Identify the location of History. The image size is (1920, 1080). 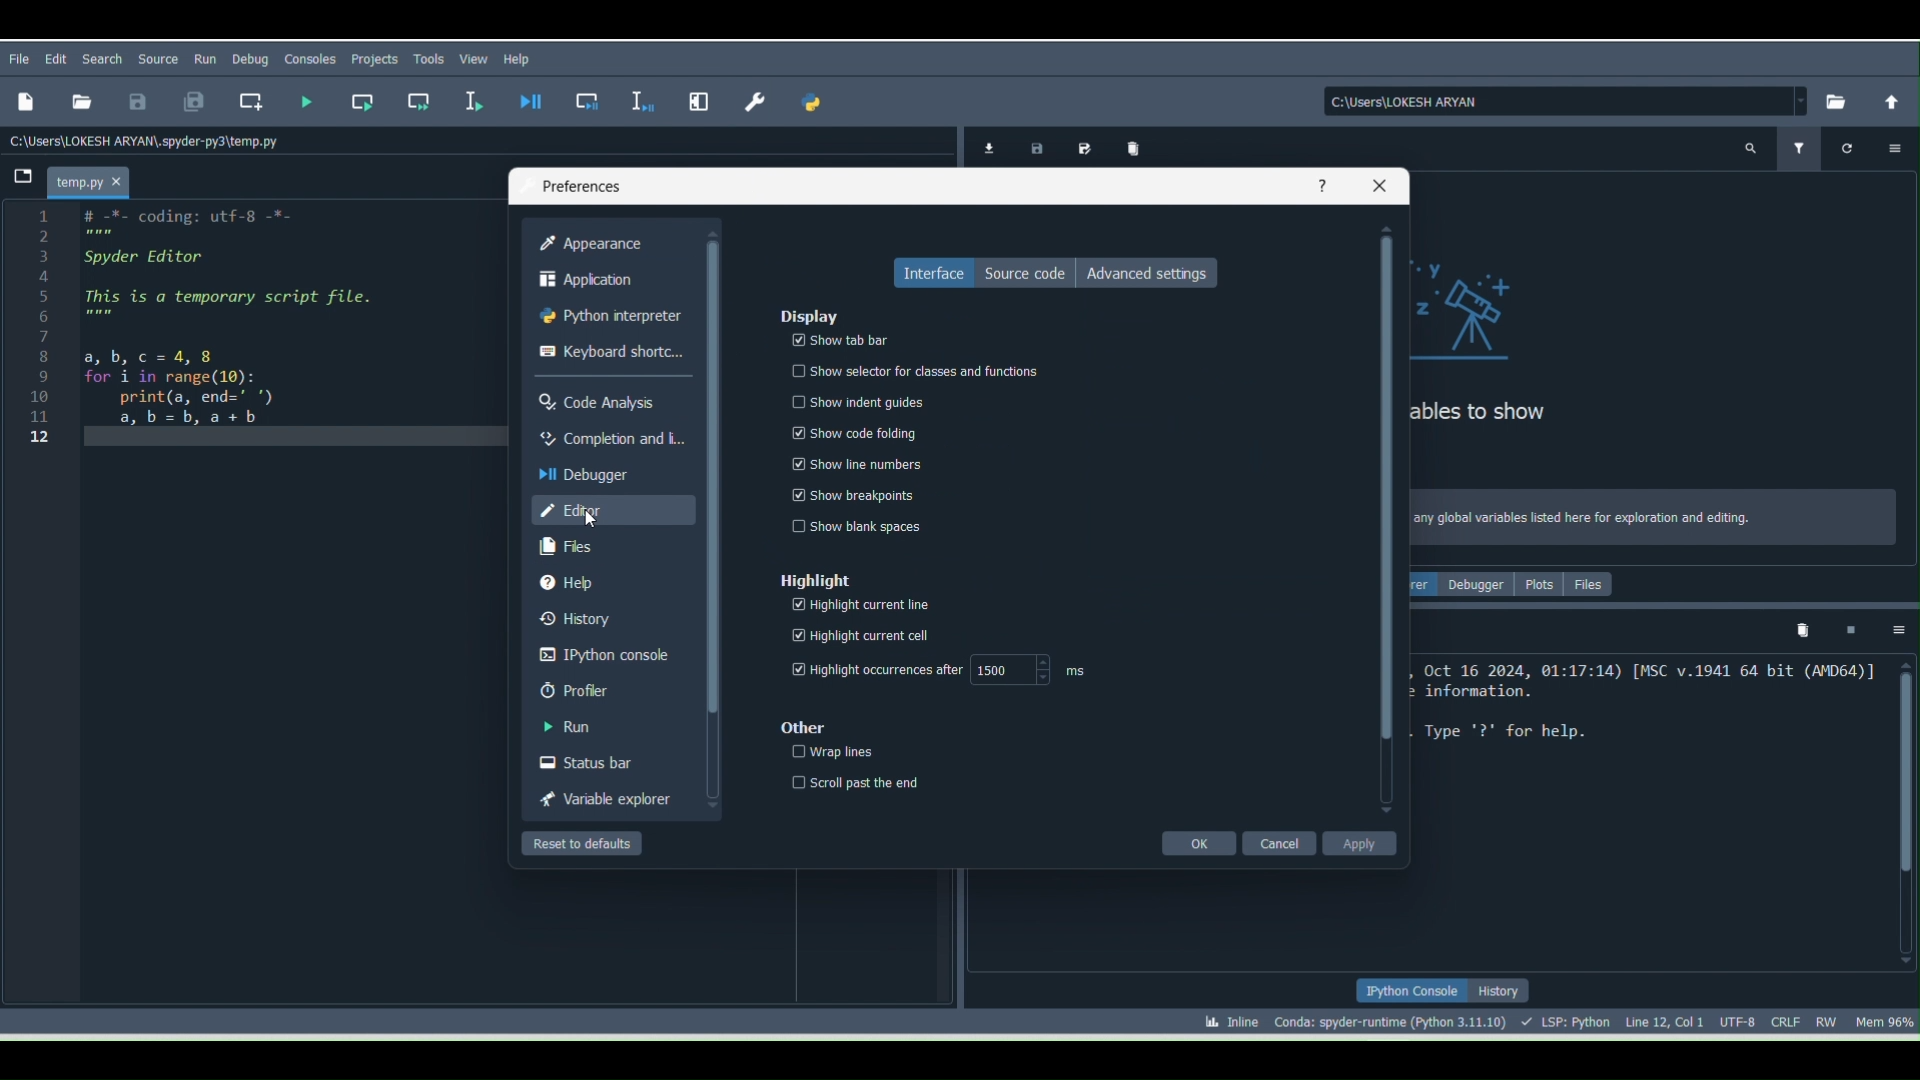
(602, 615).